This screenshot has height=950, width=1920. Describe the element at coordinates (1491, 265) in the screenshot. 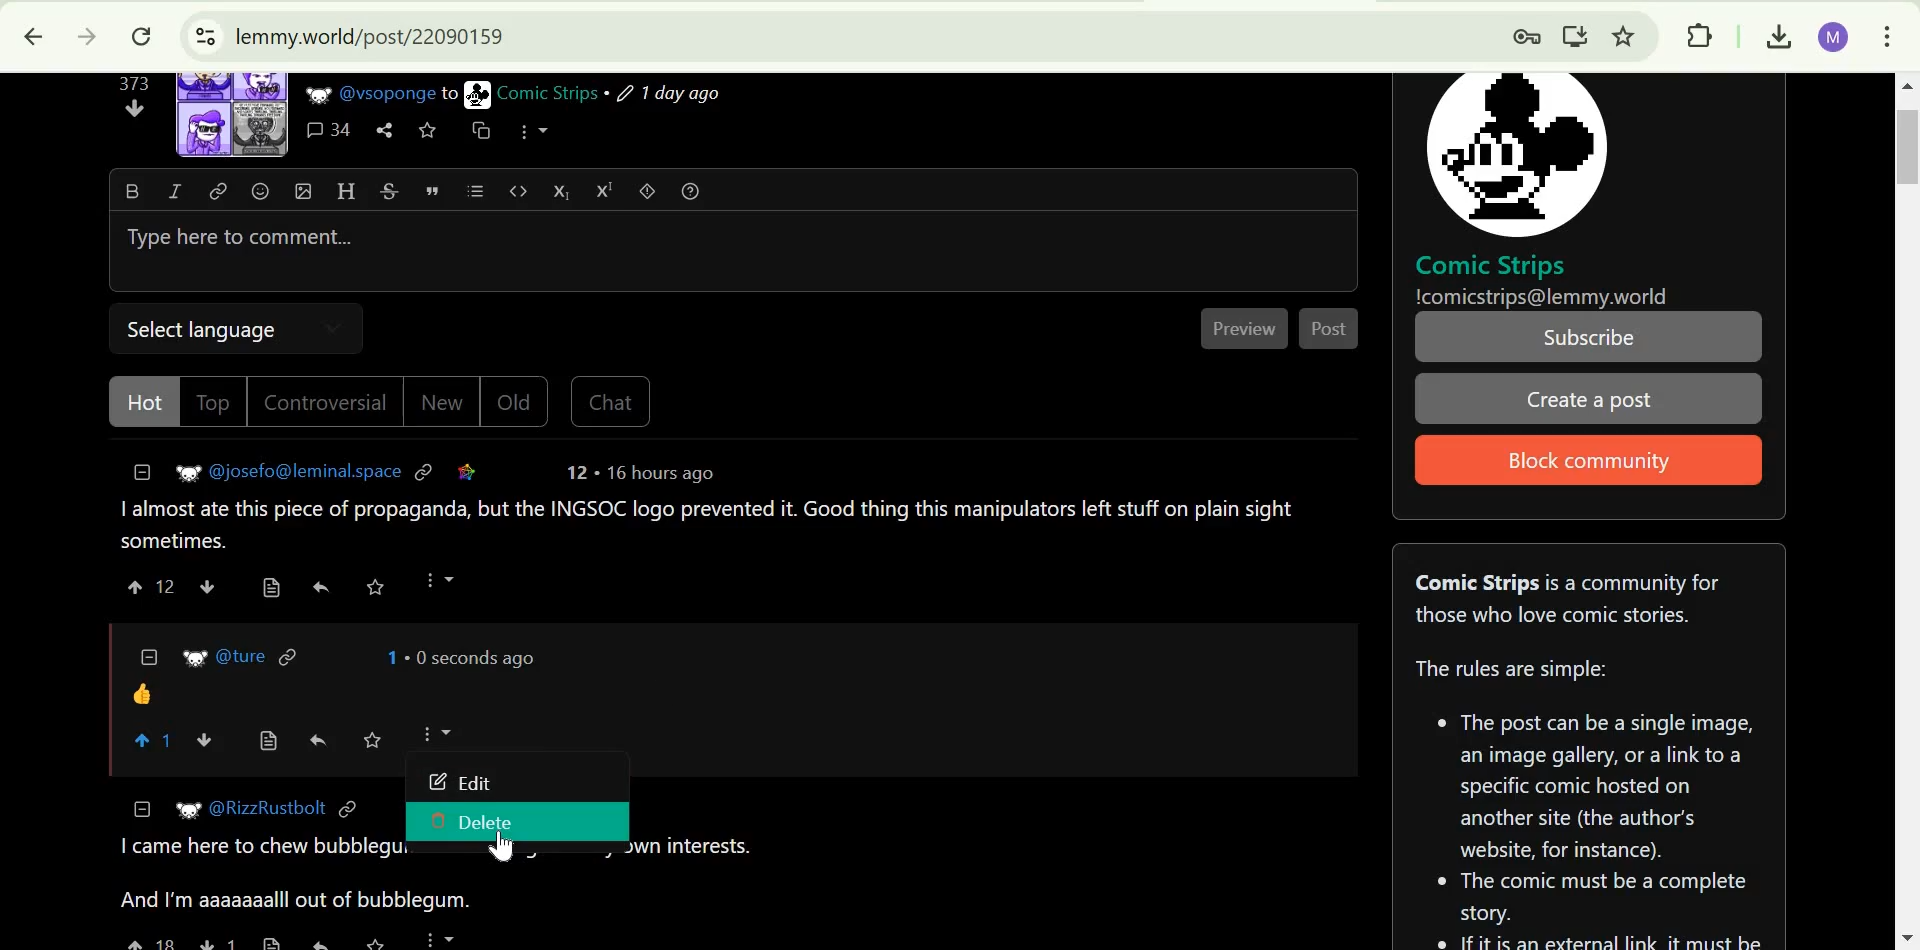

I see `Comic Strips` at that location.